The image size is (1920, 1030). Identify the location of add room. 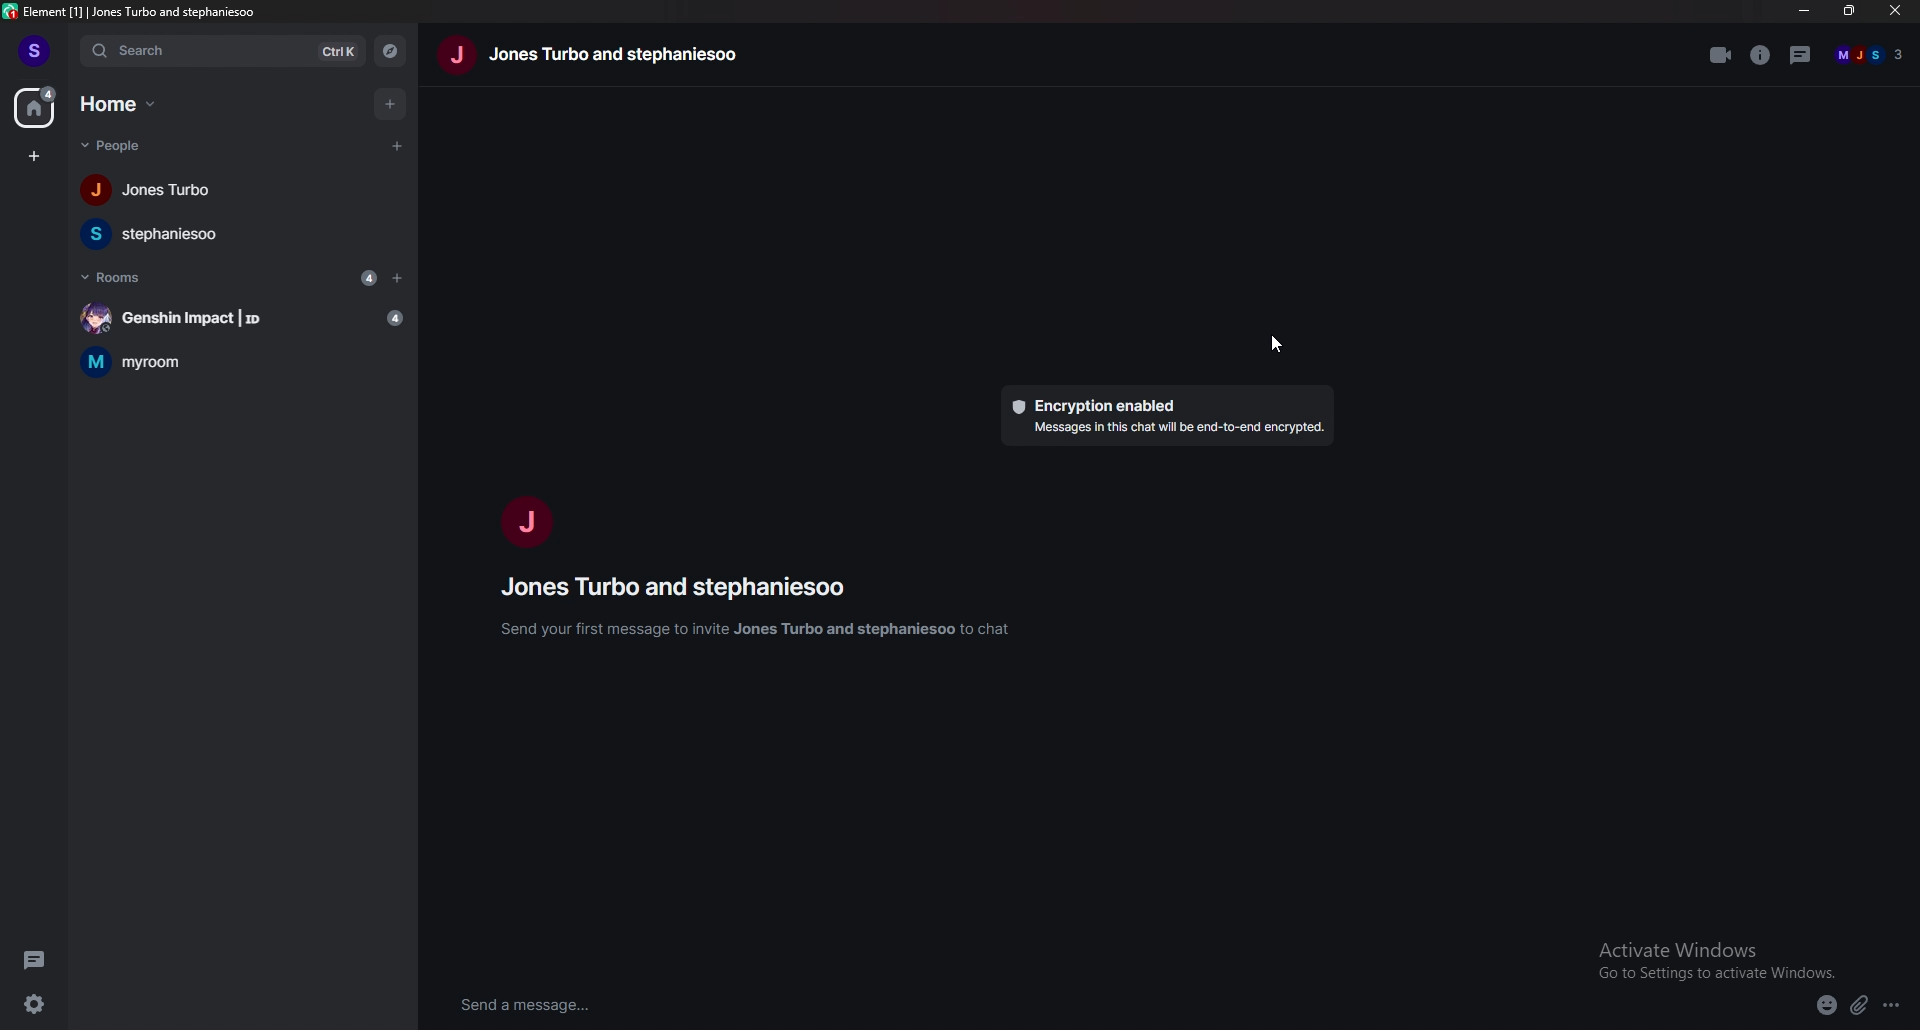
(398, 278).